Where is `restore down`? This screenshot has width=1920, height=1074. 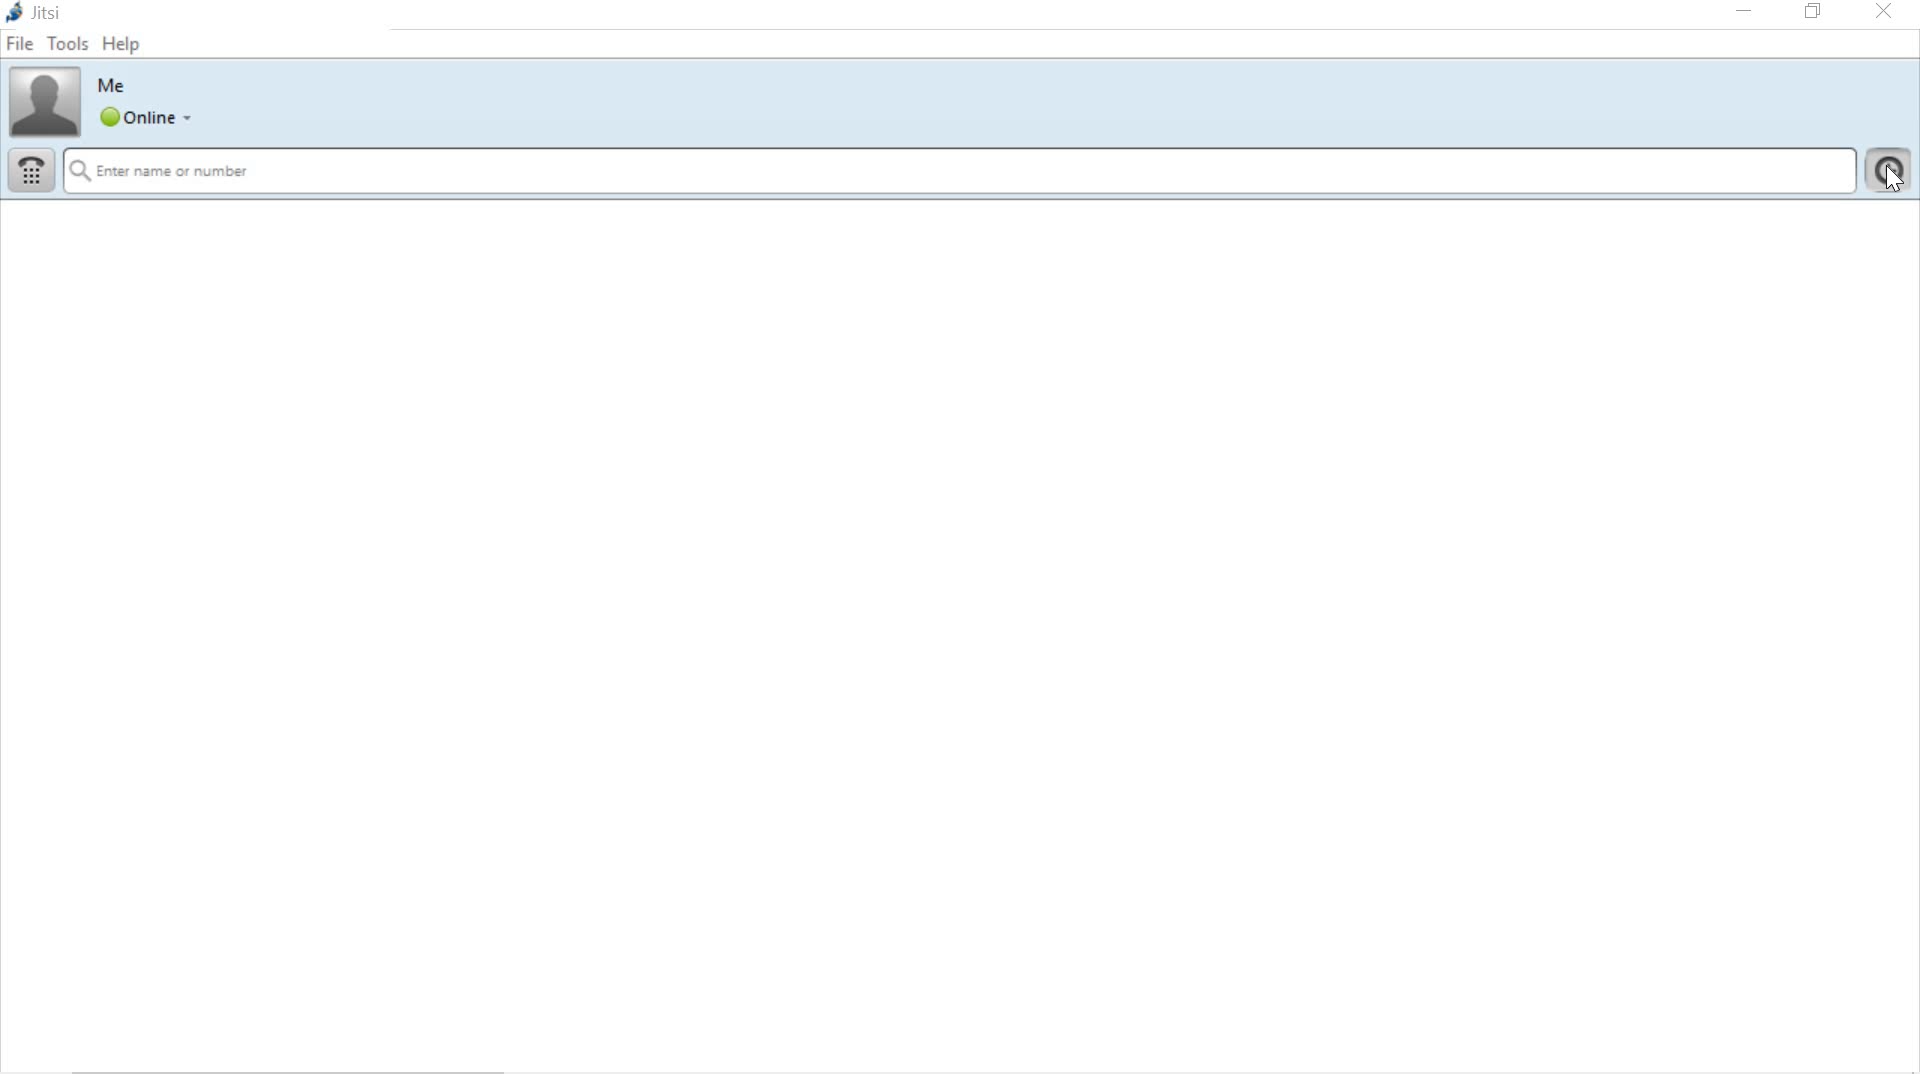 restore down is located at coordinates (1814, 12).